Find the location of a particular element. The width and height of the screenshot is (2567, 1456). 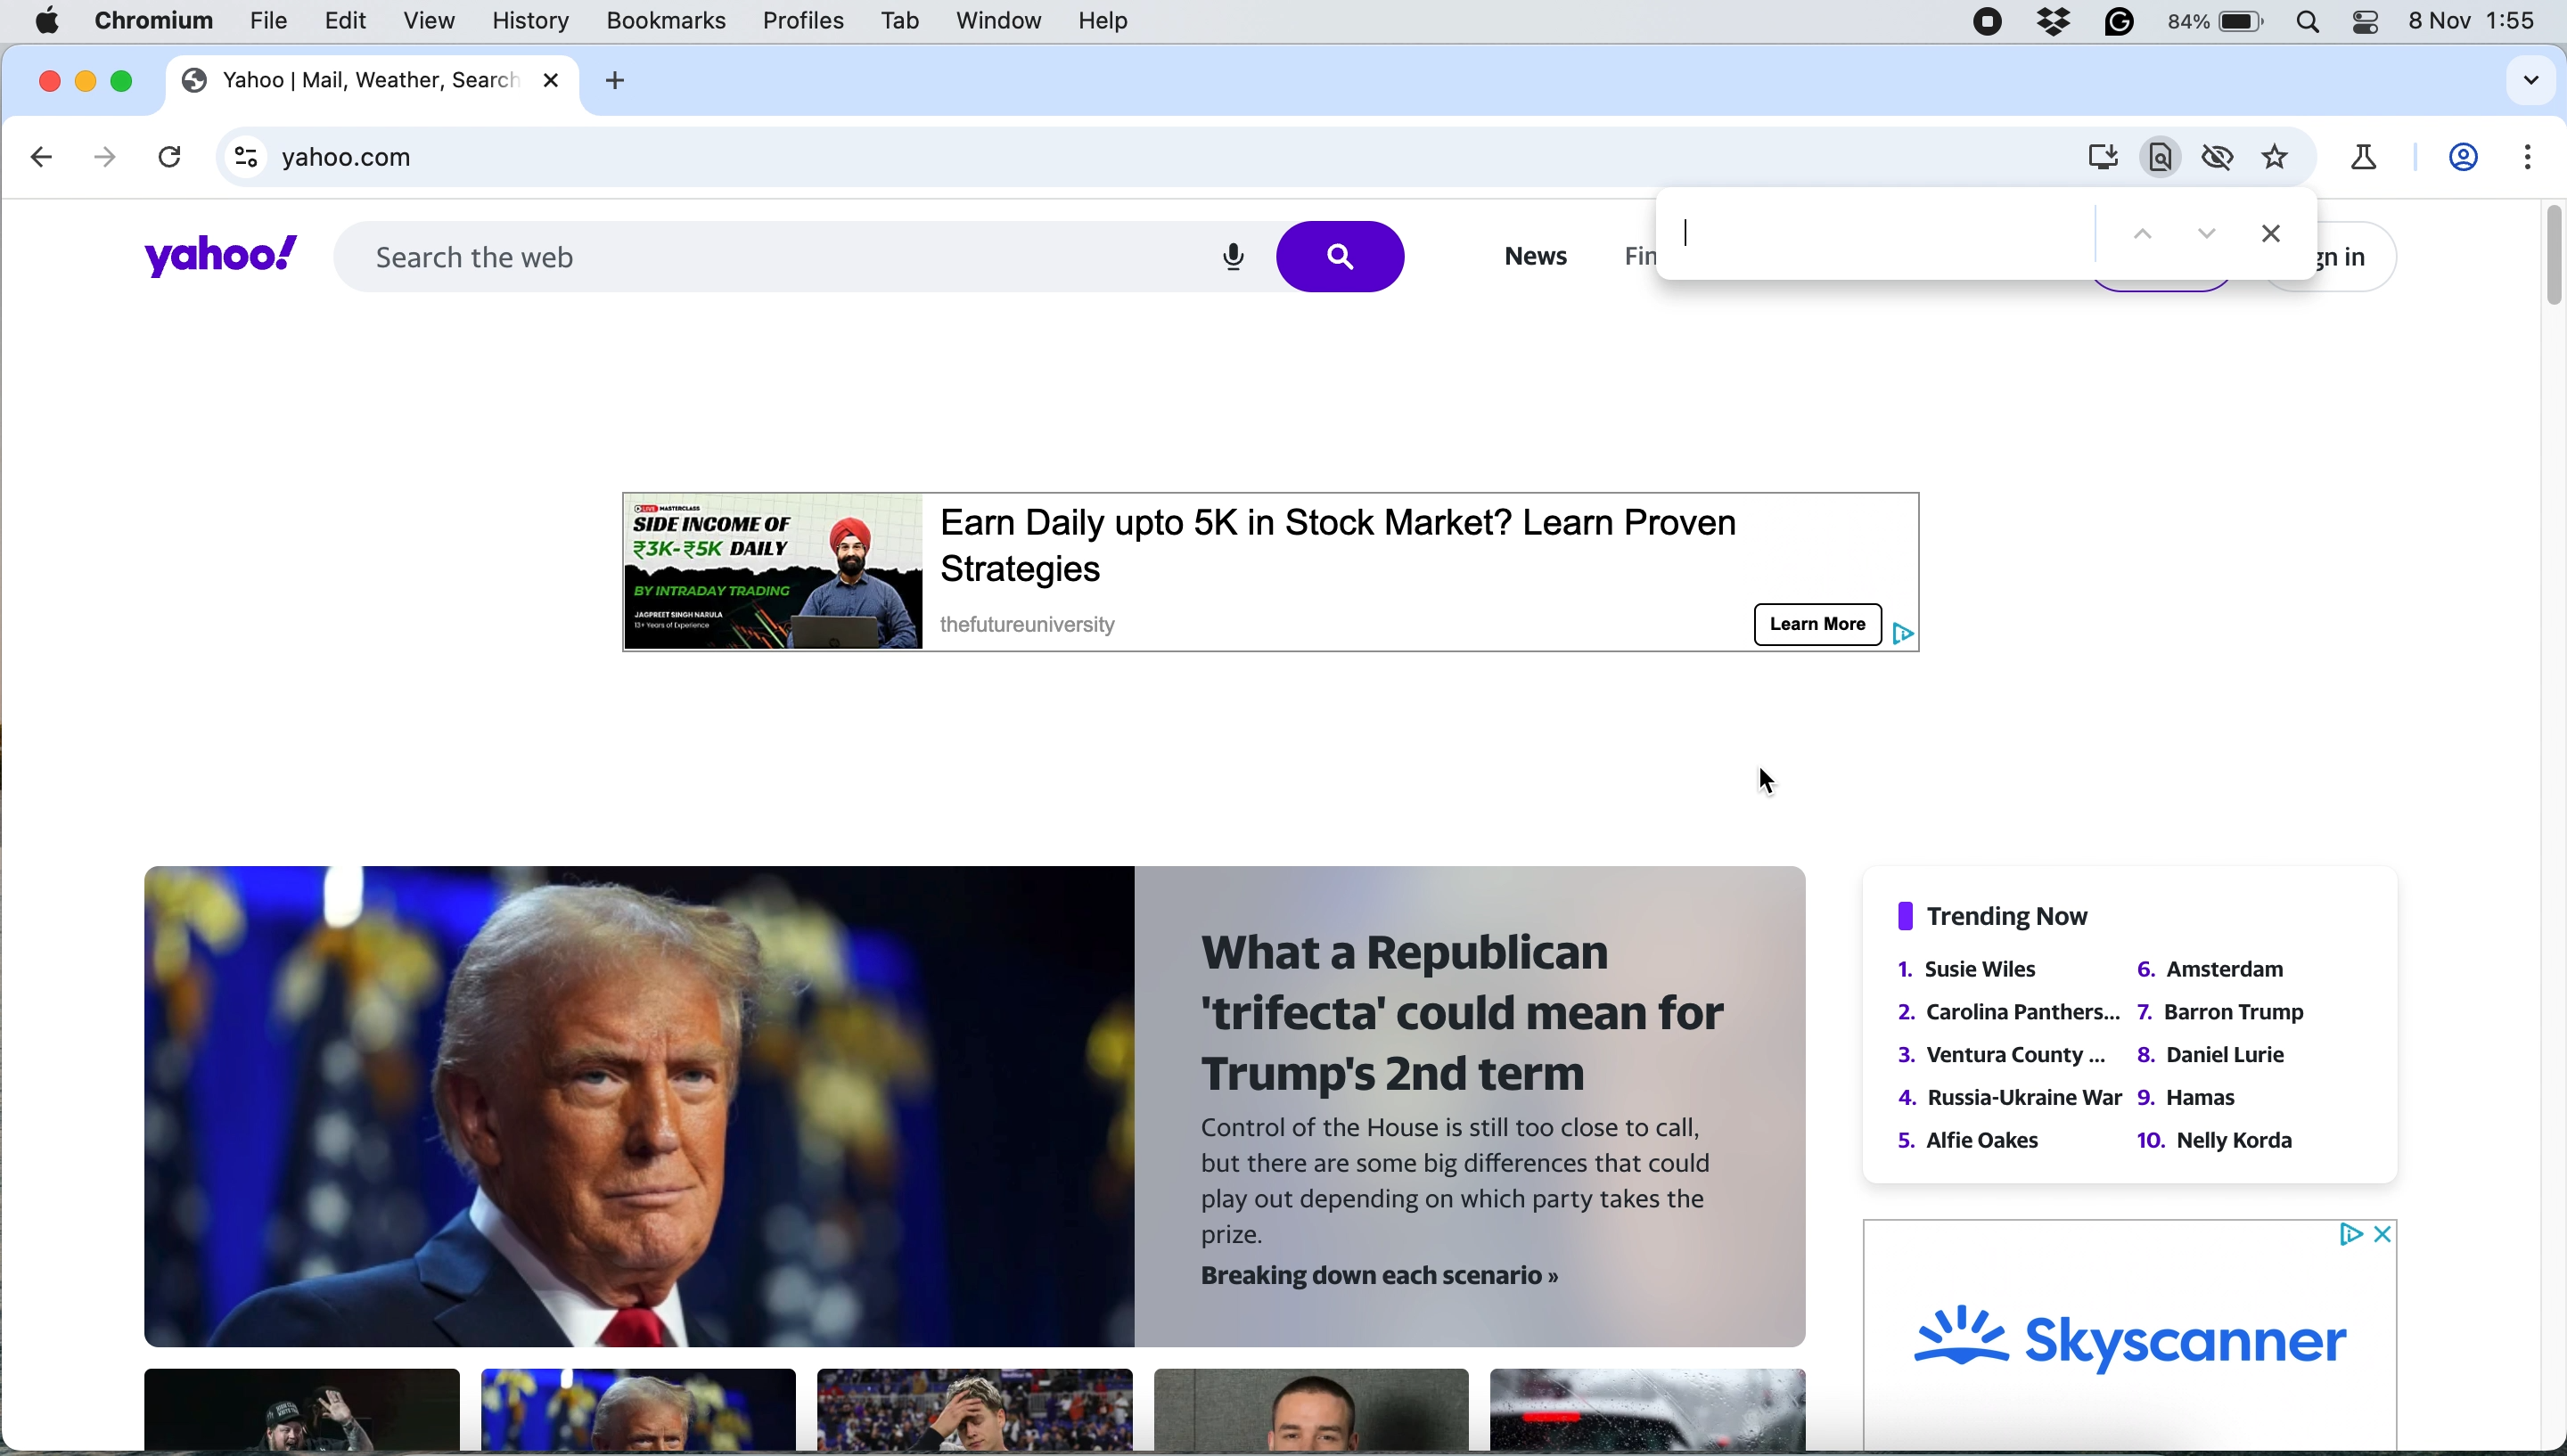

chromium is located at coordinates (149, 20).